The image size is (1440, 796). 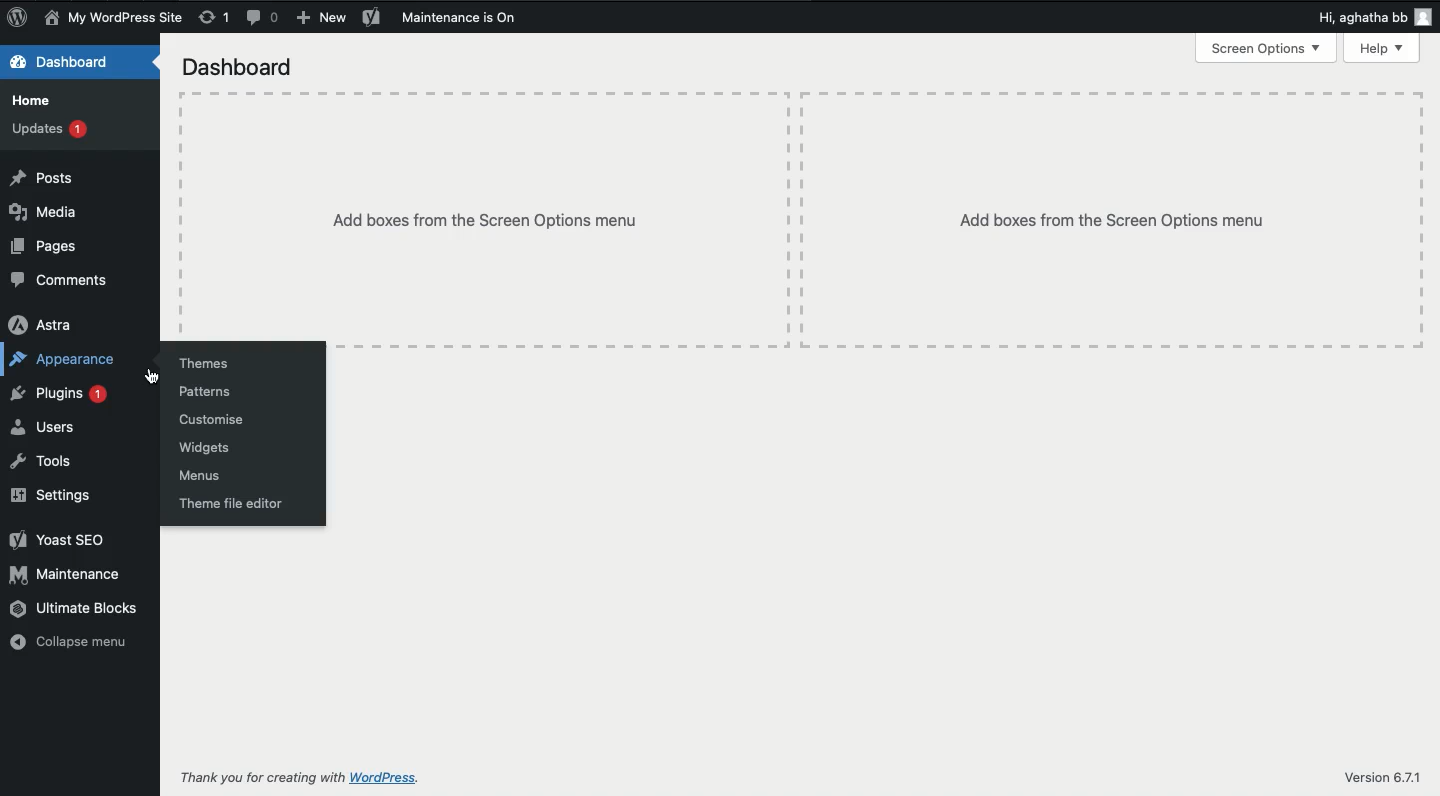 I want to click on Maintenance, so click(x=68, y=574).